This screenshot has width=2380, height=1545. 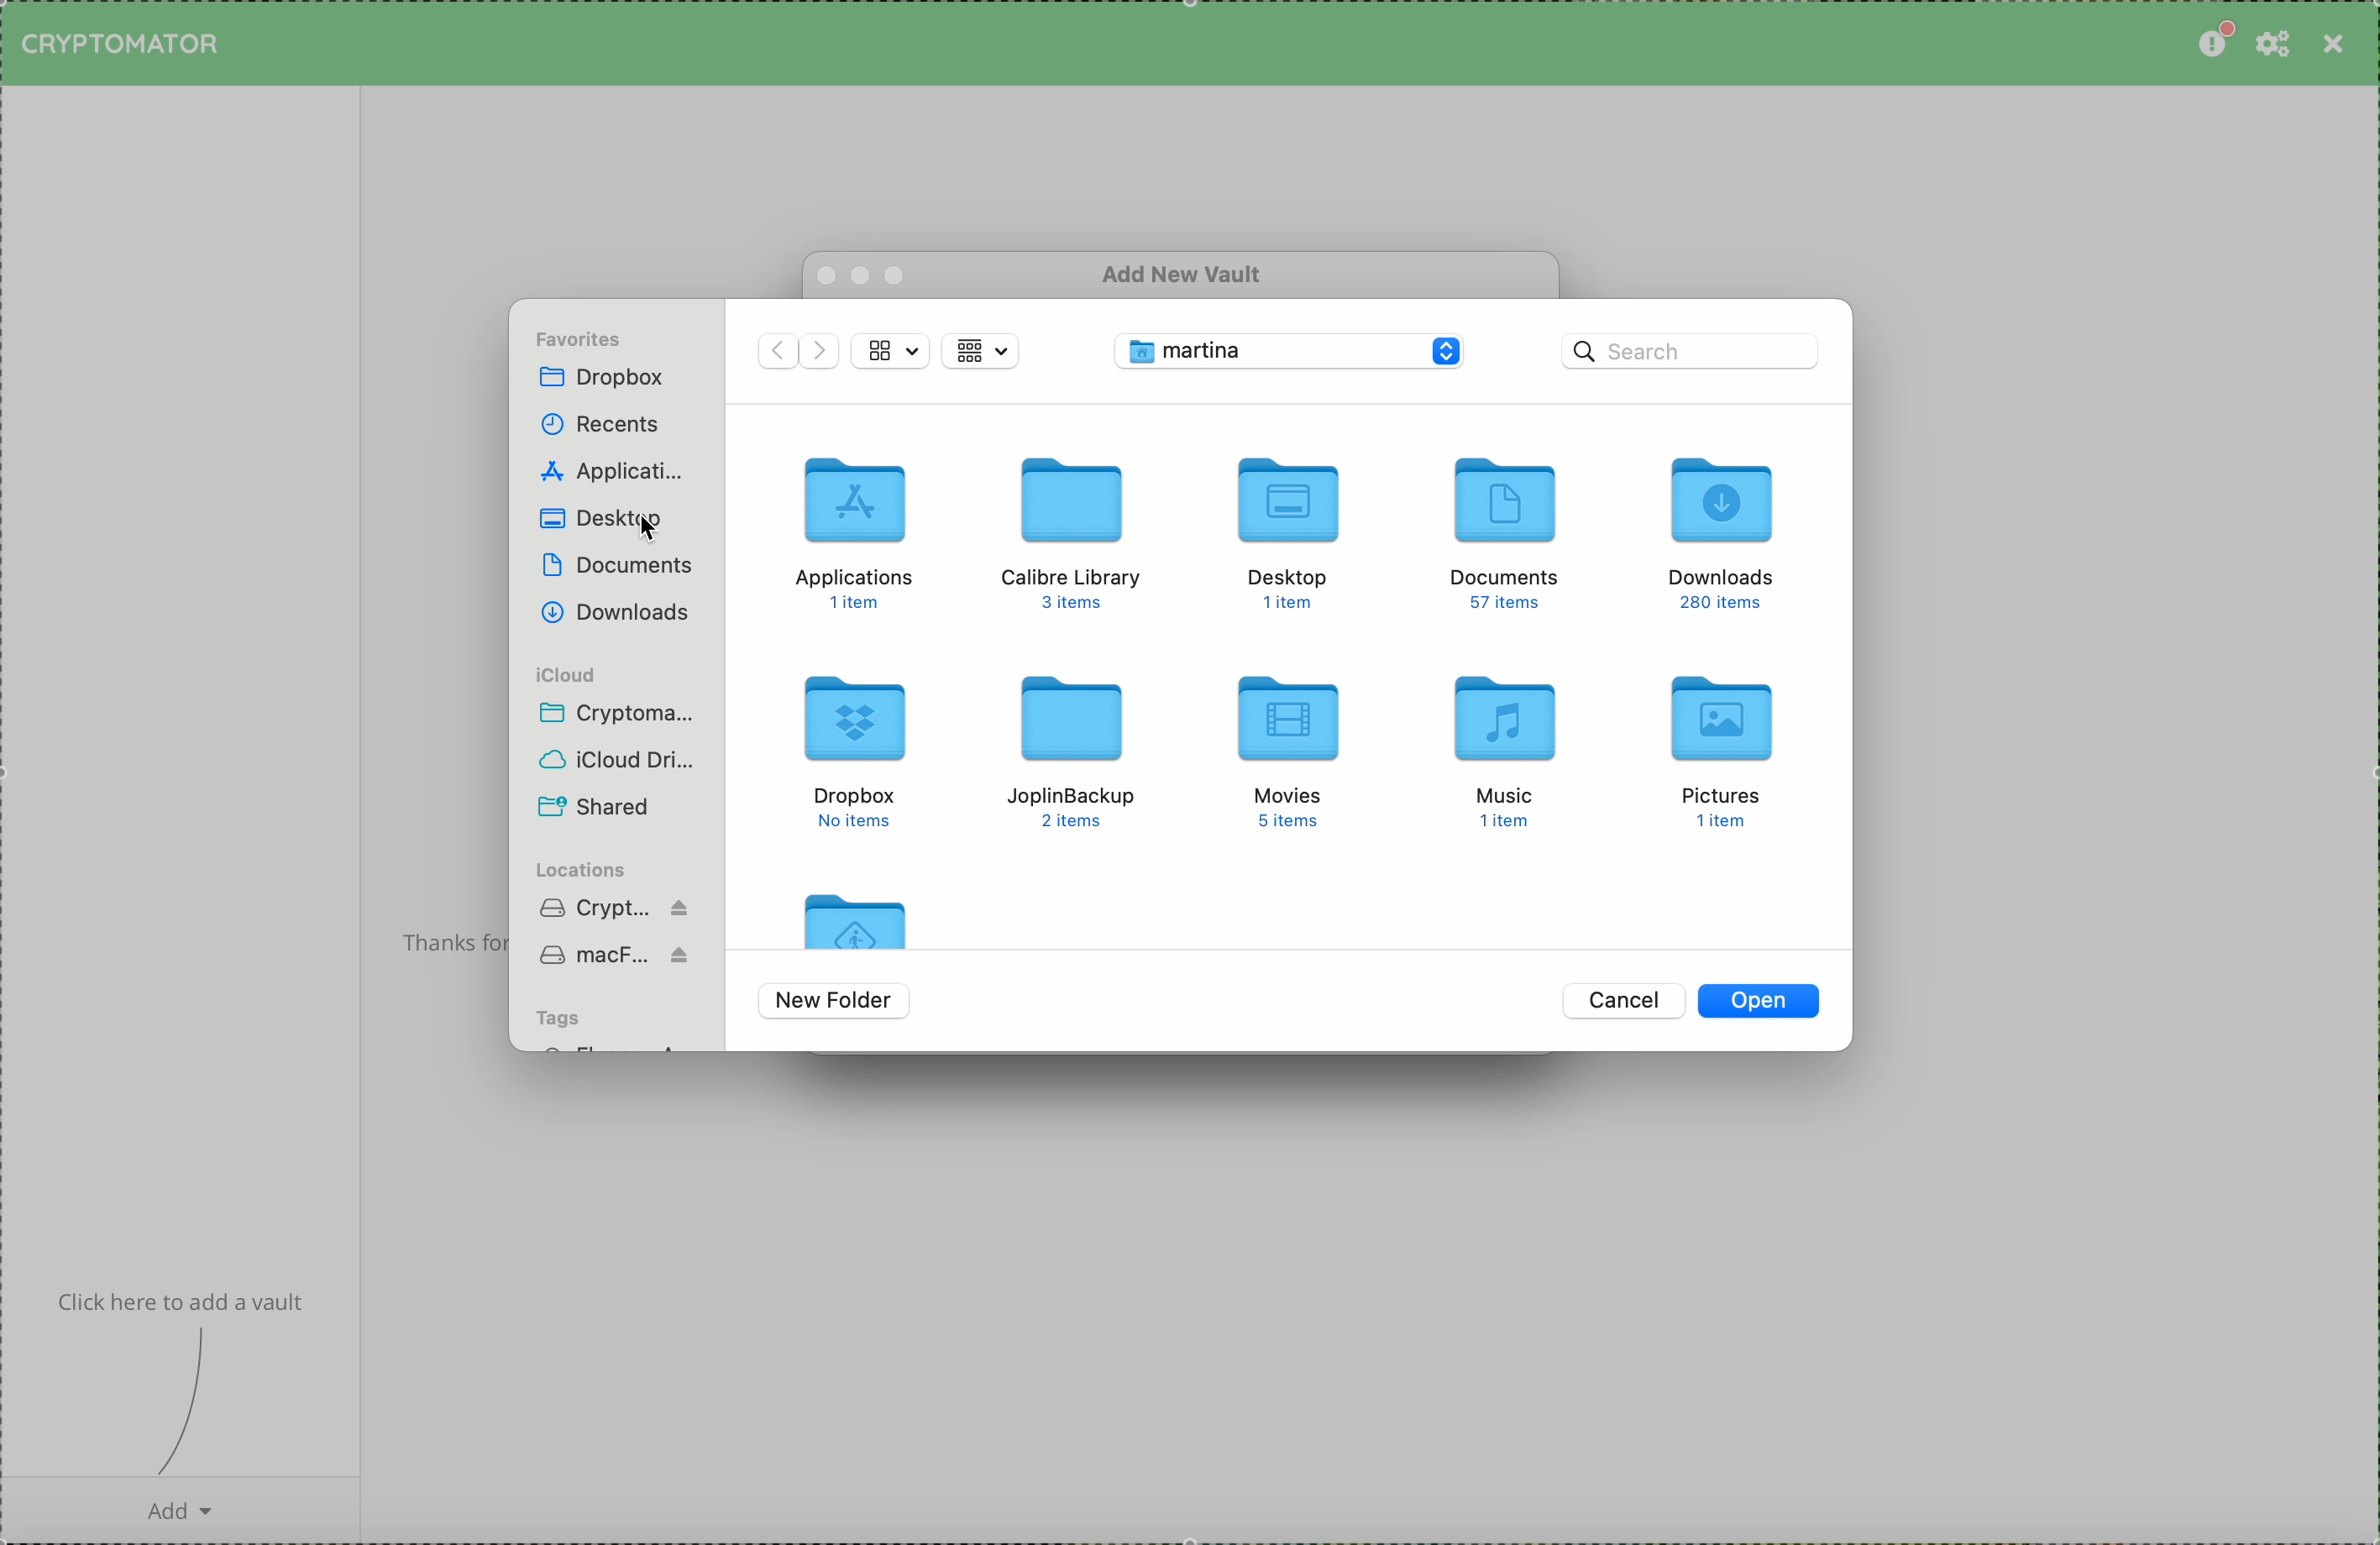 What do you see at coordinates (612, 517) in the screenshot?
I see `click on desktop folder` at bounding box center [612, 517].